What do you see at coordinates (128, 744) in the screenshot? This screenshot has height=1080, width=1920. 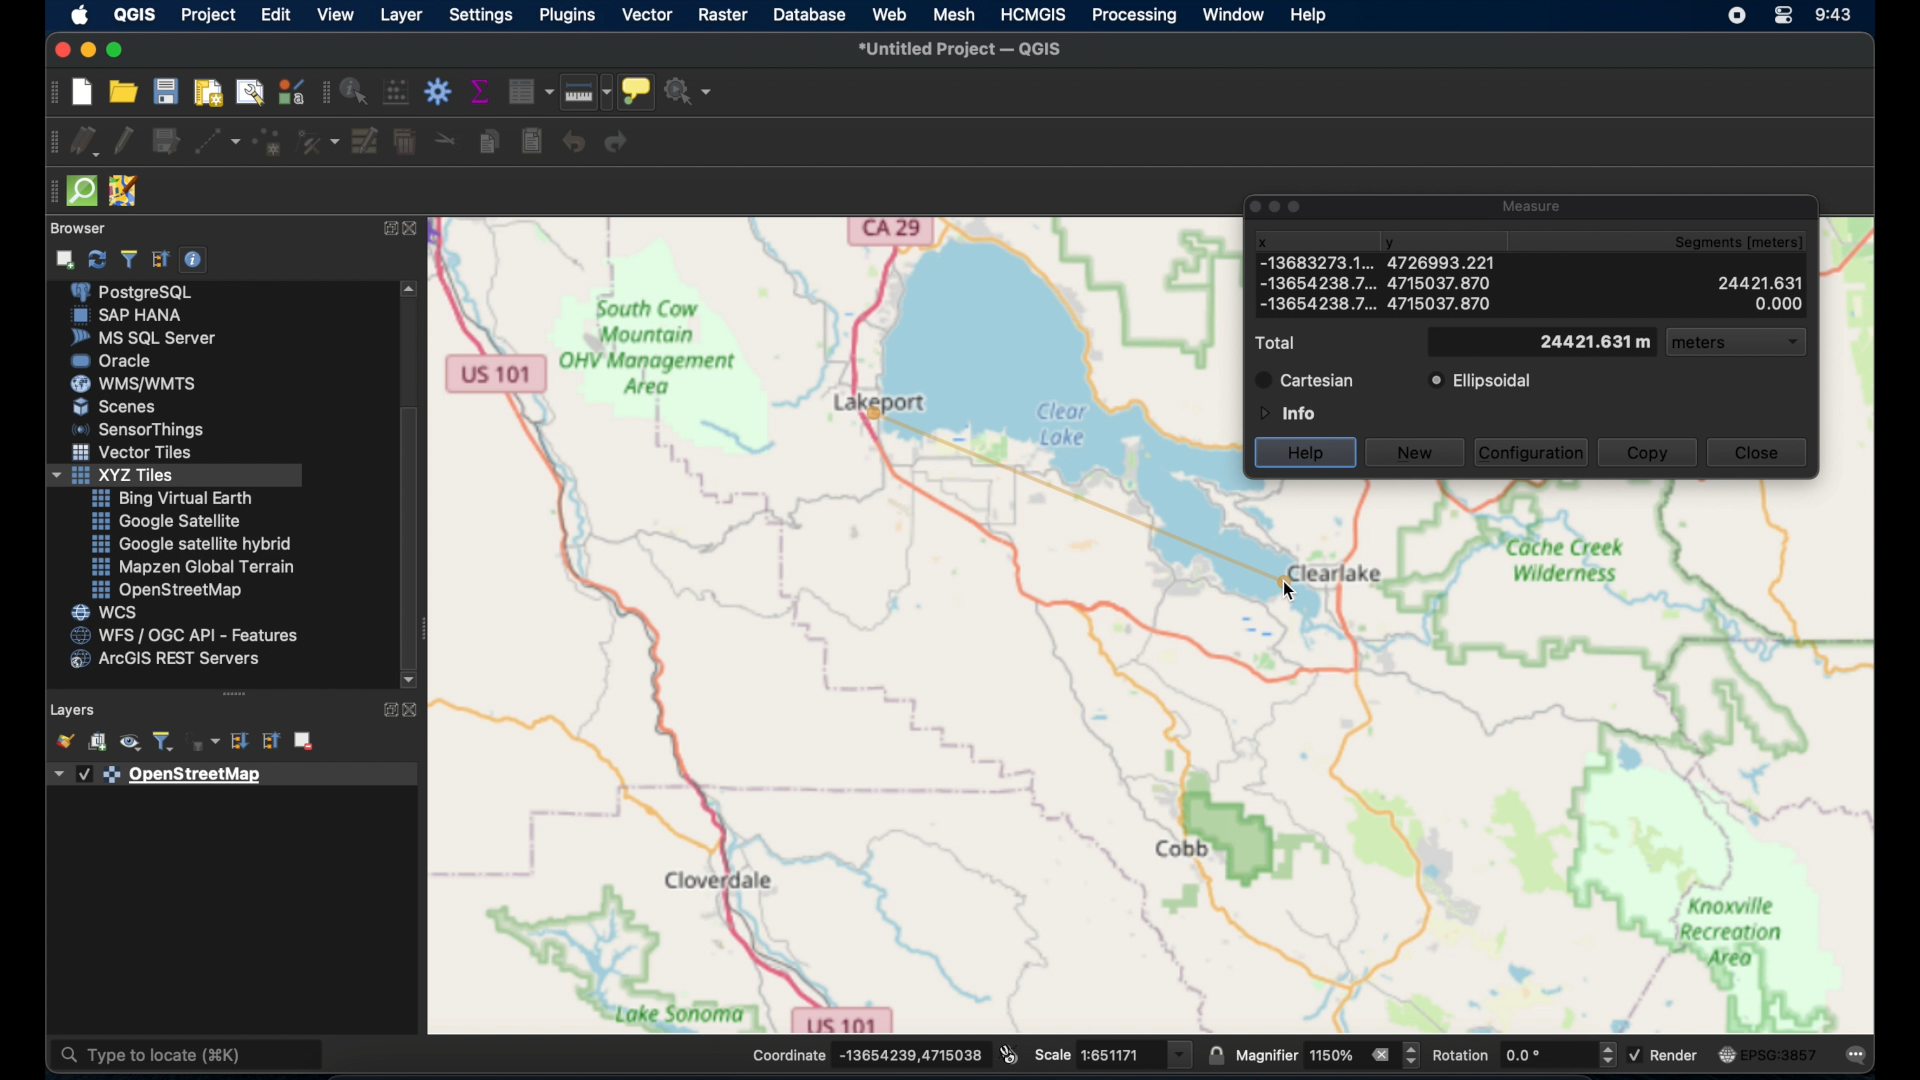 I see `manage map. themes` at bounding box center [128, 744].